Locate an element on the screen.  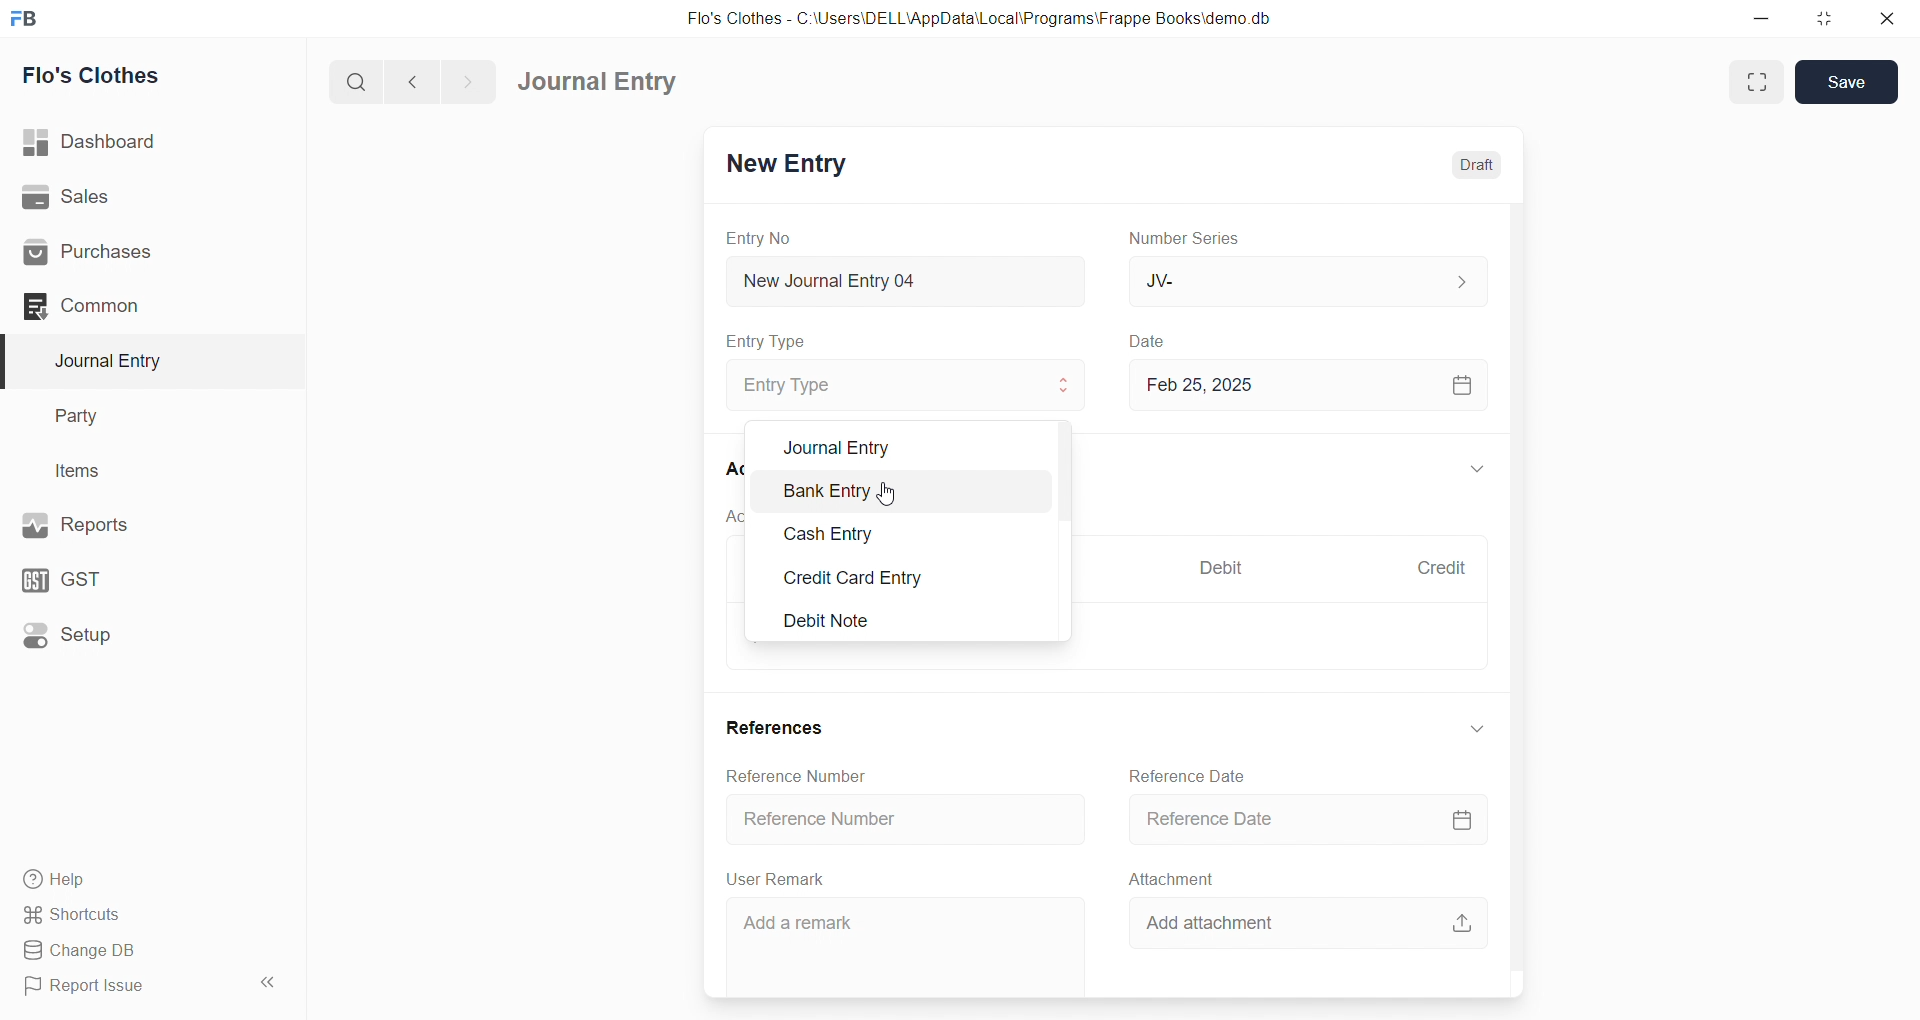
Journal Entry is located at coordinates (604, 82).